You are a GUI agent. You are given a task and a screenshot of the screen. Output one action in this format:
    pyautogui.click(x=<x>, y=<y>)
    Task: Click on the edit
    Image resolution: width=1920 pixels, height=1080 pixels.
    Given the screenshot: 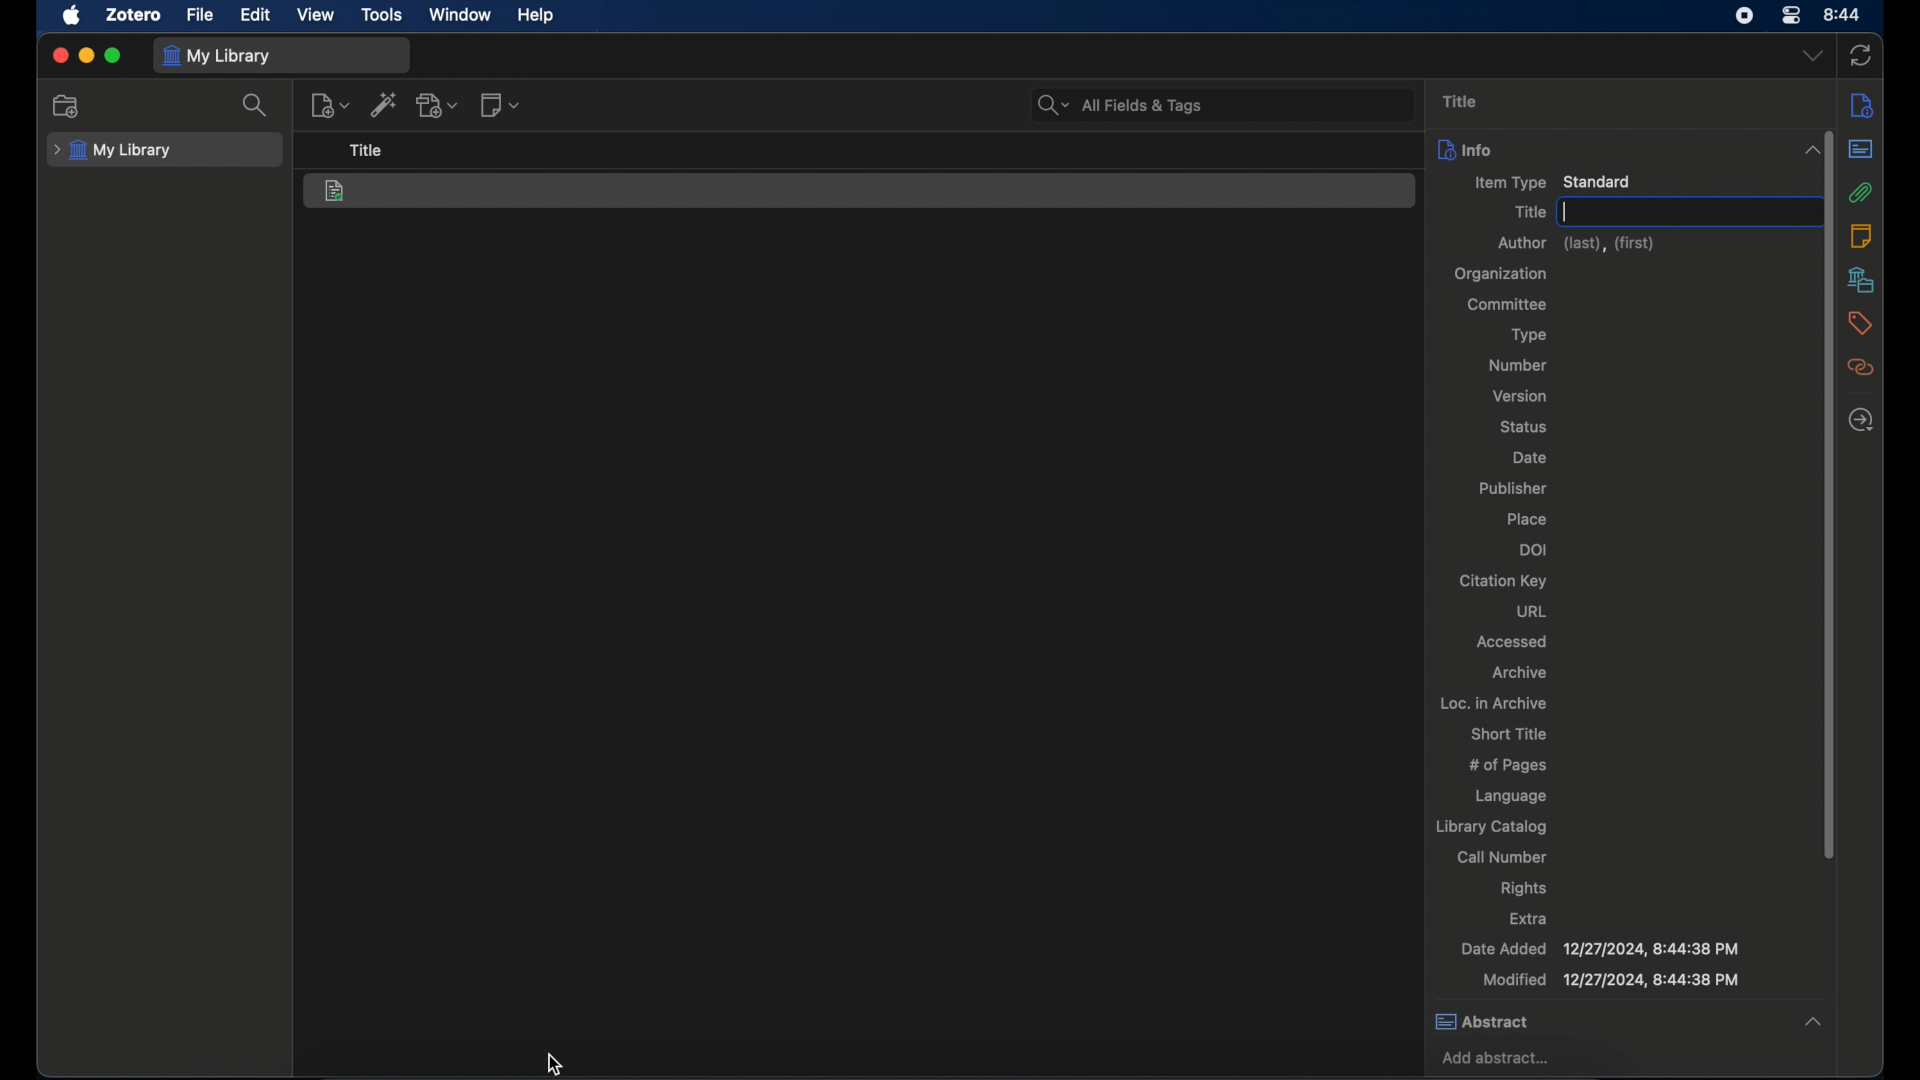 What is the action you would take?
    pyautogui.click(x=253, y=15)
    